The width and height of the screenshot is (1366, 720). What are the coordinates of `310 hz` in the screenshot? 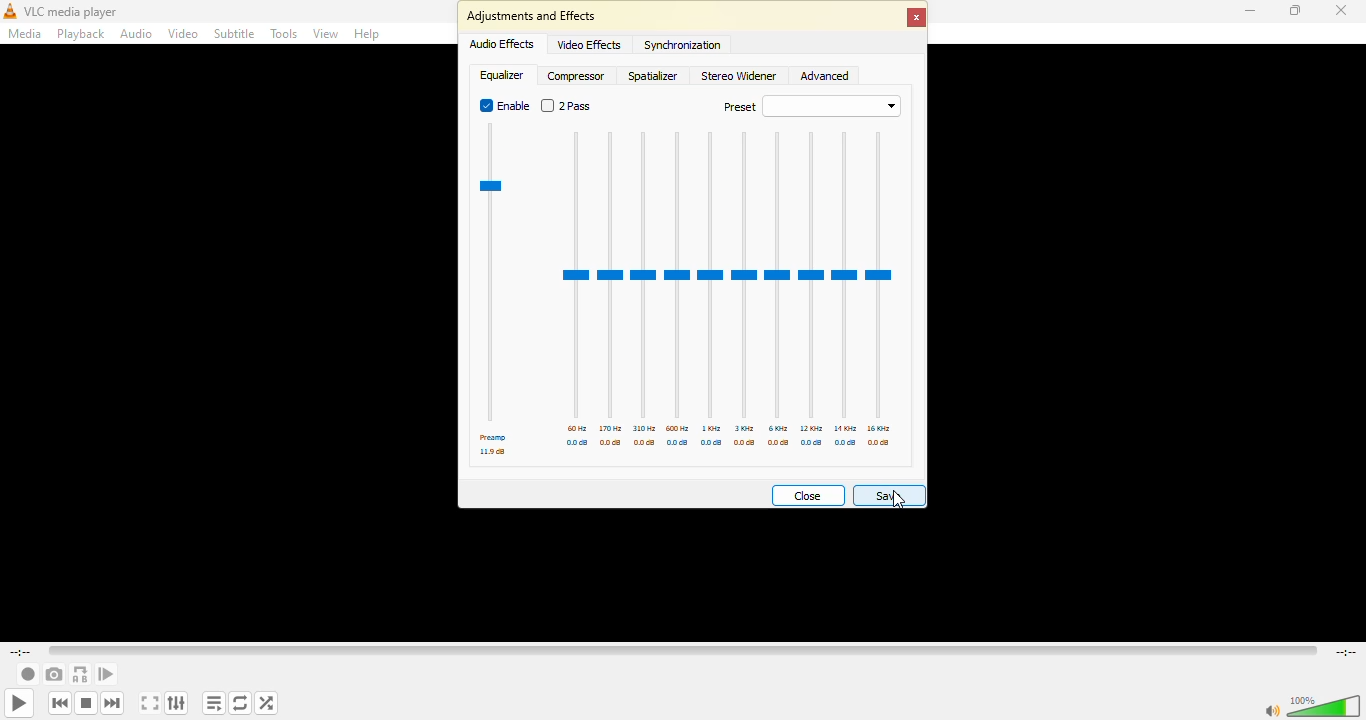 It's located at (646, 428).